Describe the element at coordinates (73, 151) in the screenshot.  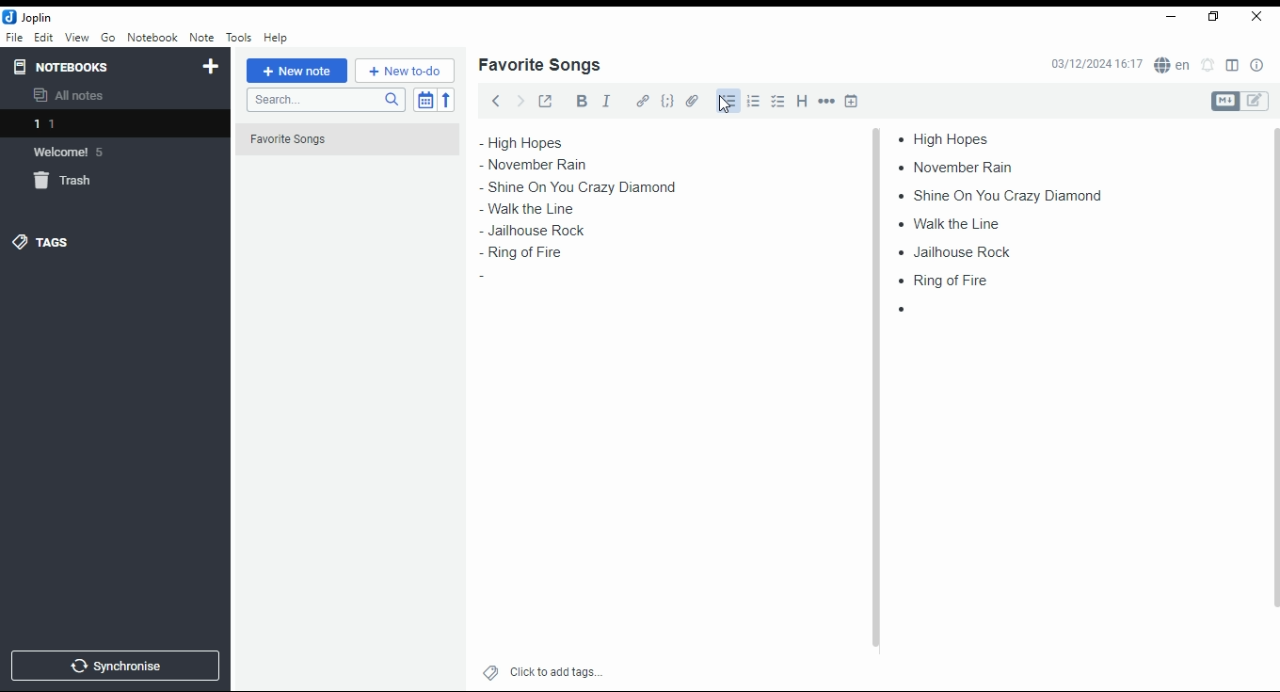
I see `notebook: welcome` at that location.